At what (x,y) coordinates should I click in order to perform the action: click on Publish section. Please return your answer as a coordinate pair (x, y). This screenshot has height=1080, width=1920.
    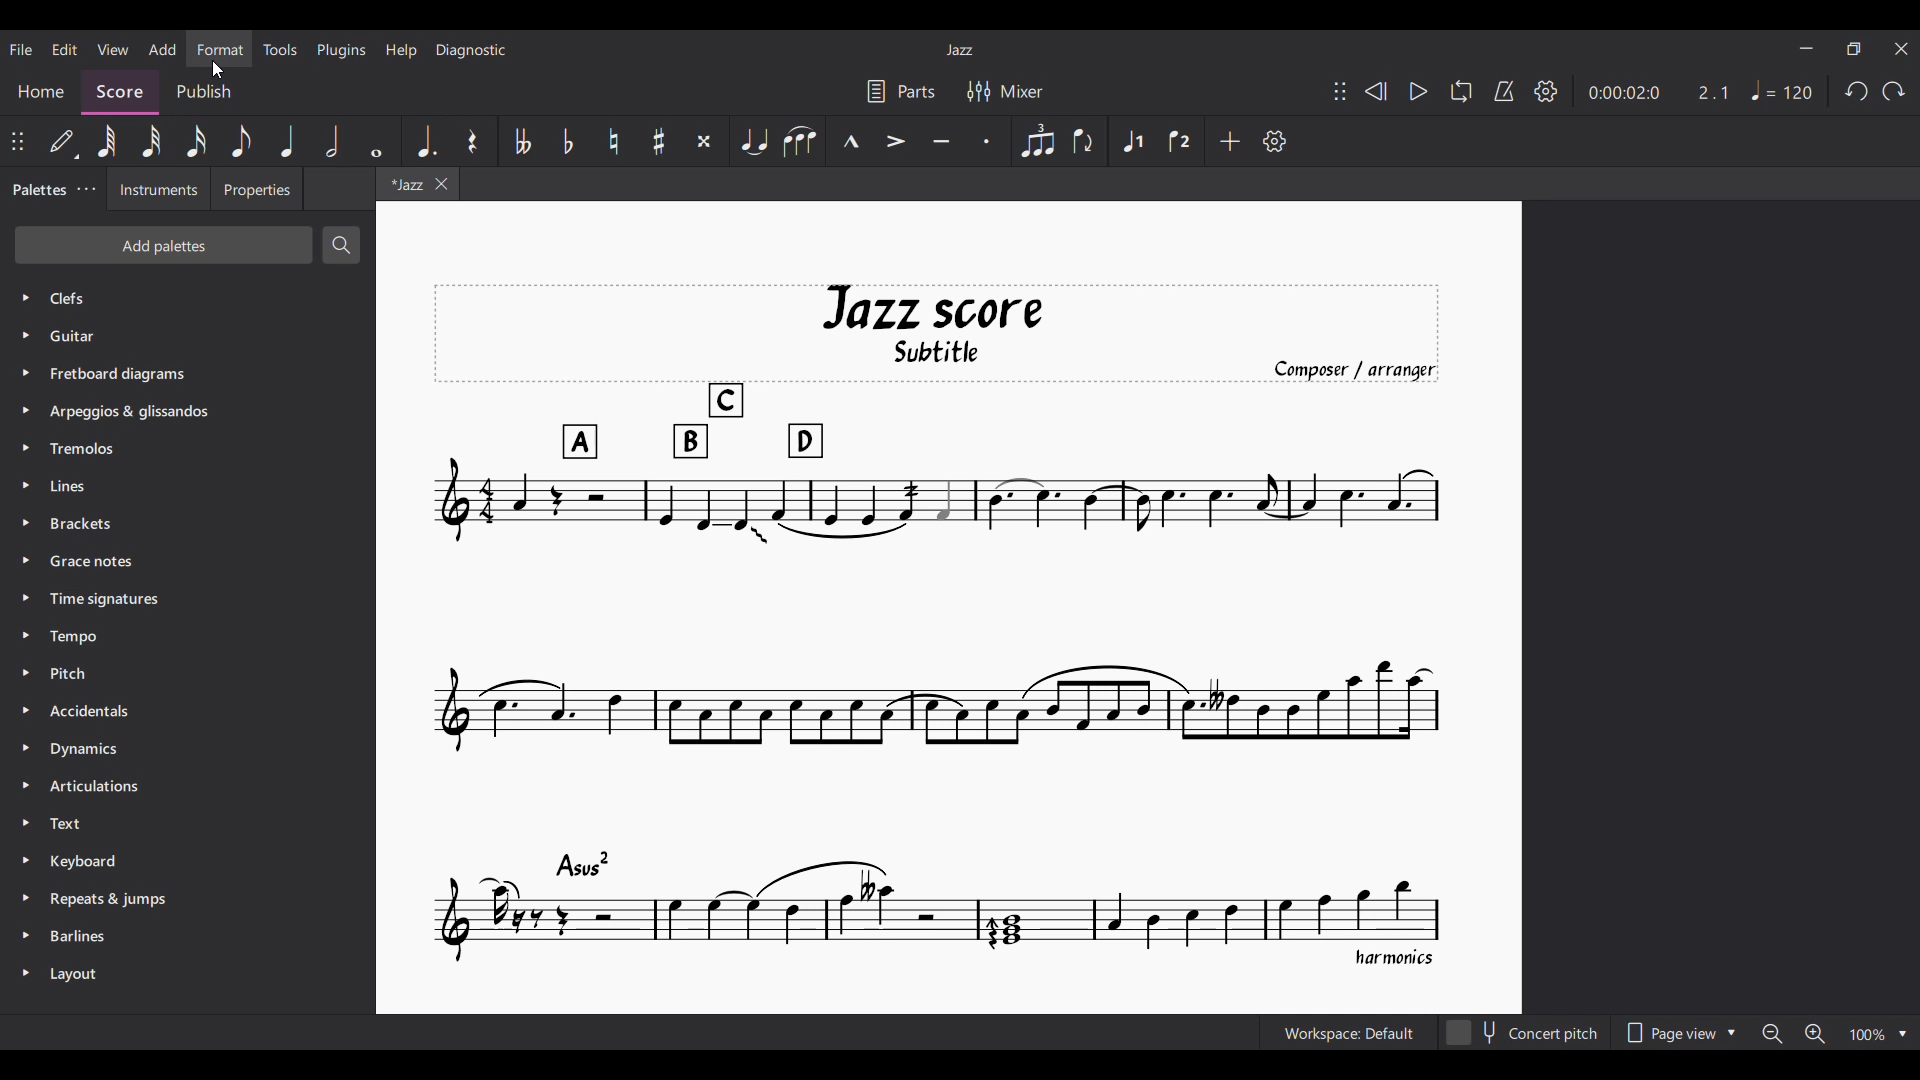
    Looking at the image, I should click on (205, 97).